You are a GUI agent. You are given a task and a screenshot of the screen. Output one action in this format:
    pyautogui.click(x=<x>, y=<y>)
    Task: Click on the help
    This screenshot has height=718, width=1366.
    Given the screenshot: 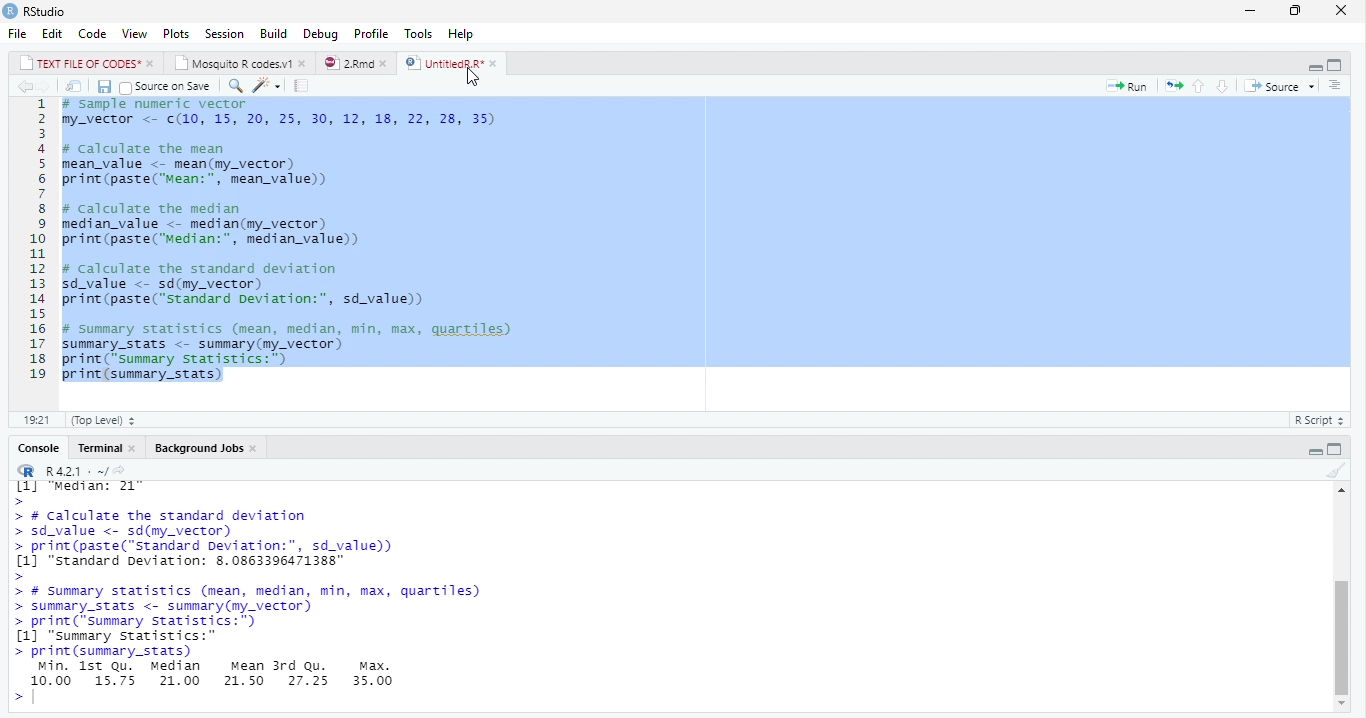 What is the action you would take?
    pyautogui.click(x=461, y=34)
    